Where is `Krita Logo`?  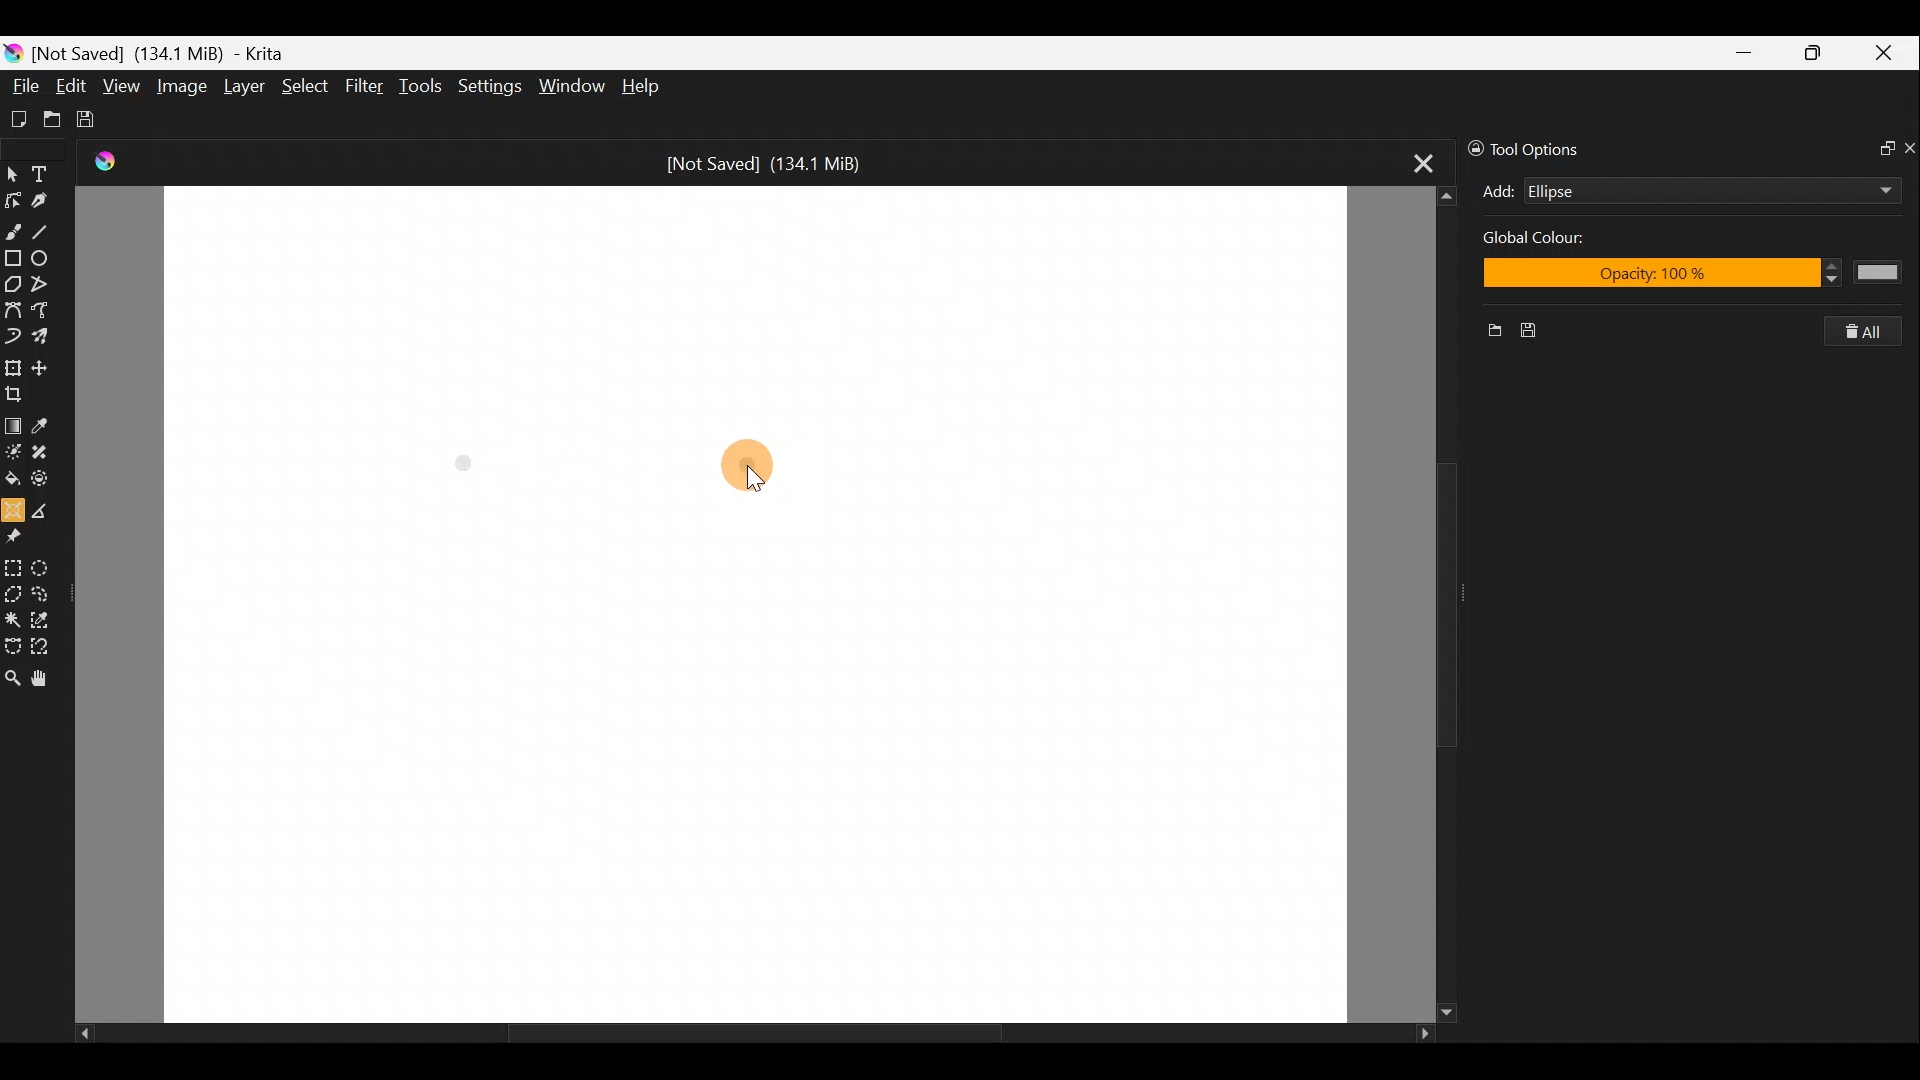 Krita Logo is located at coordinates (102, 162).